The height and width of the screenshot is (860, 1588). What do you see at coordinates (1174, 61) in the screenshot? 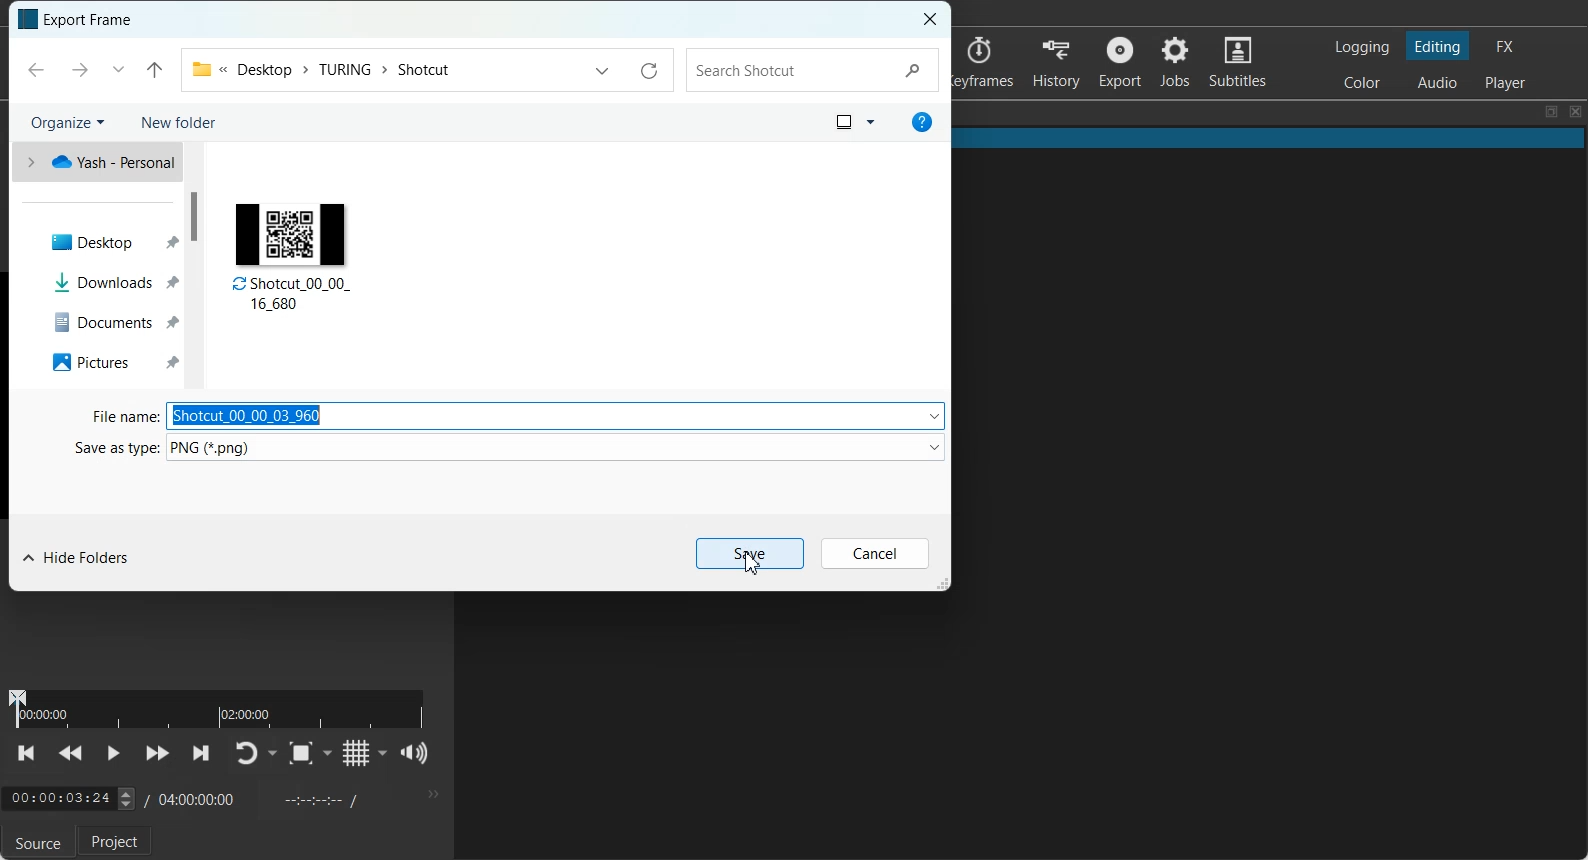
I see `Jobs` at bounding box center [1174, 61].